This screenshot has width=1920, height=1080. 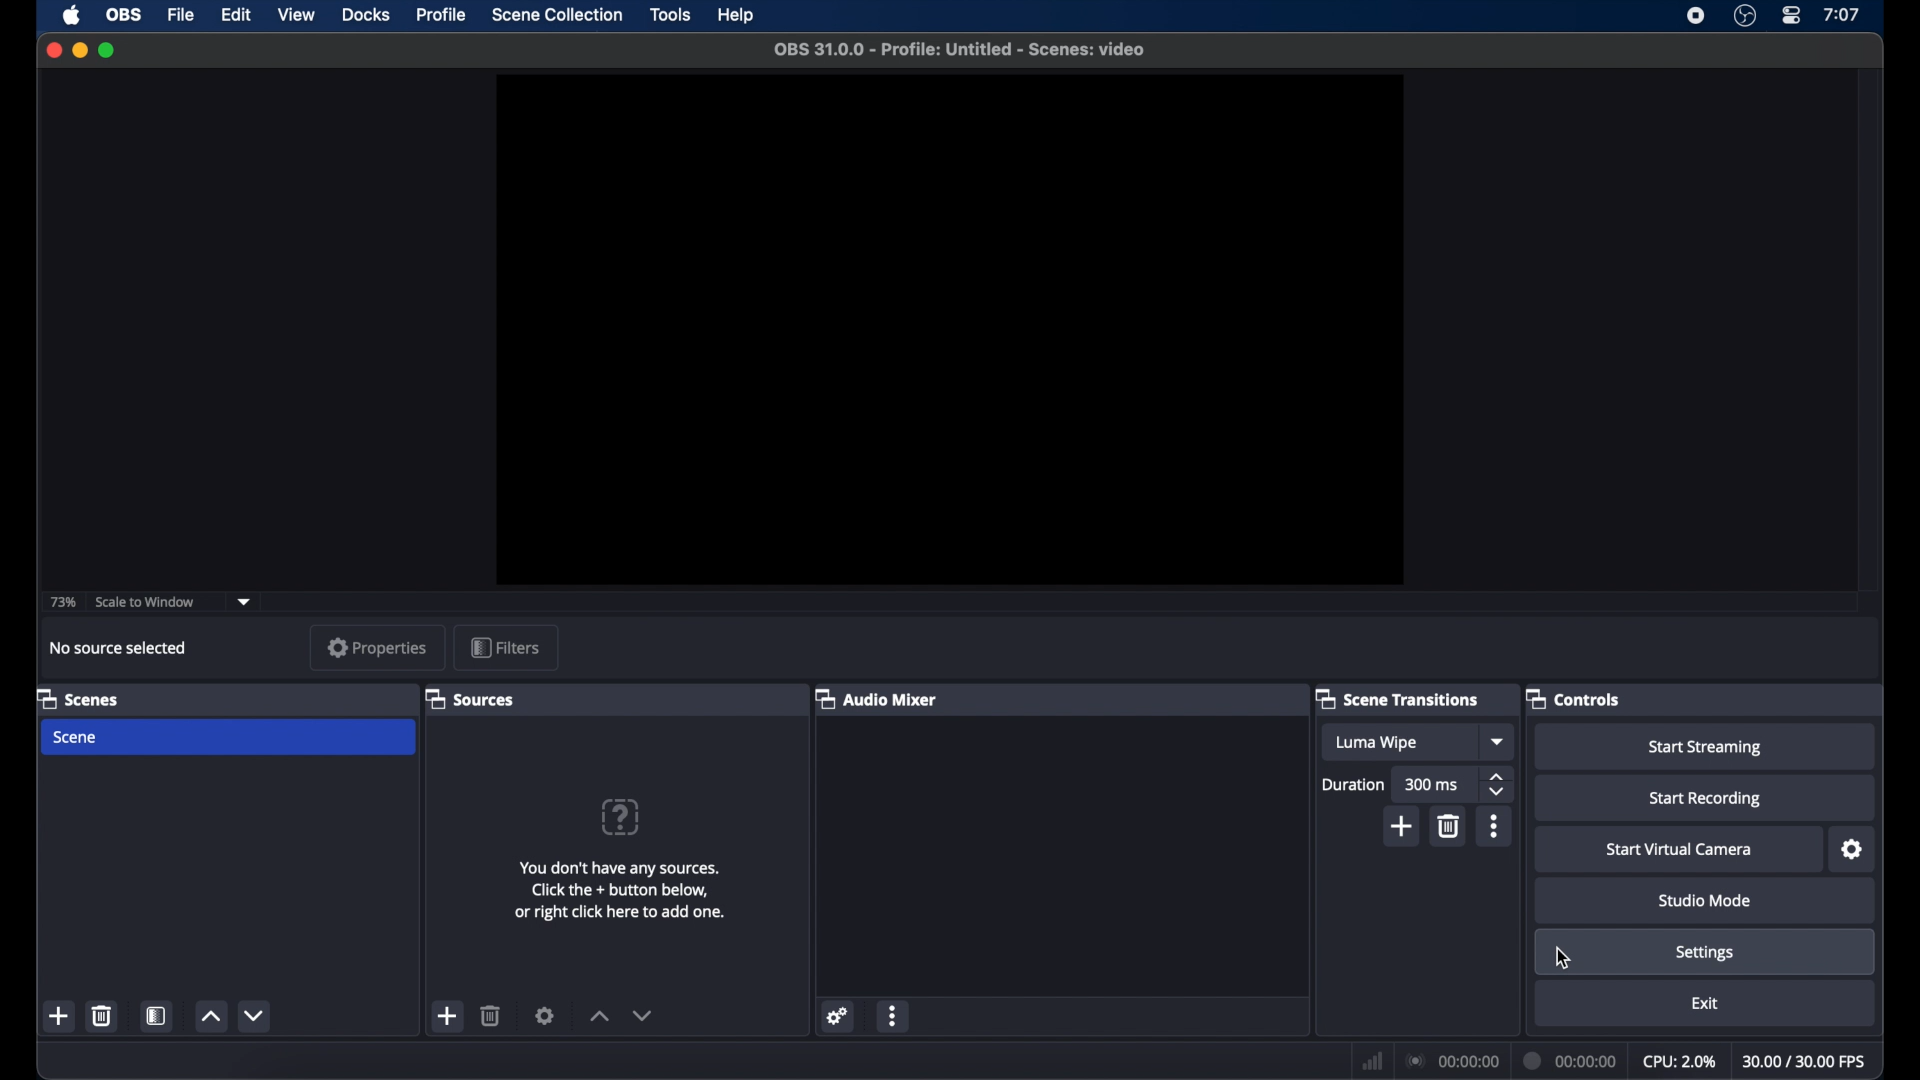 What do you see at coordinates (840, 1014) in the screenshot?
I see `settings` at bounding box center [840, 1014].